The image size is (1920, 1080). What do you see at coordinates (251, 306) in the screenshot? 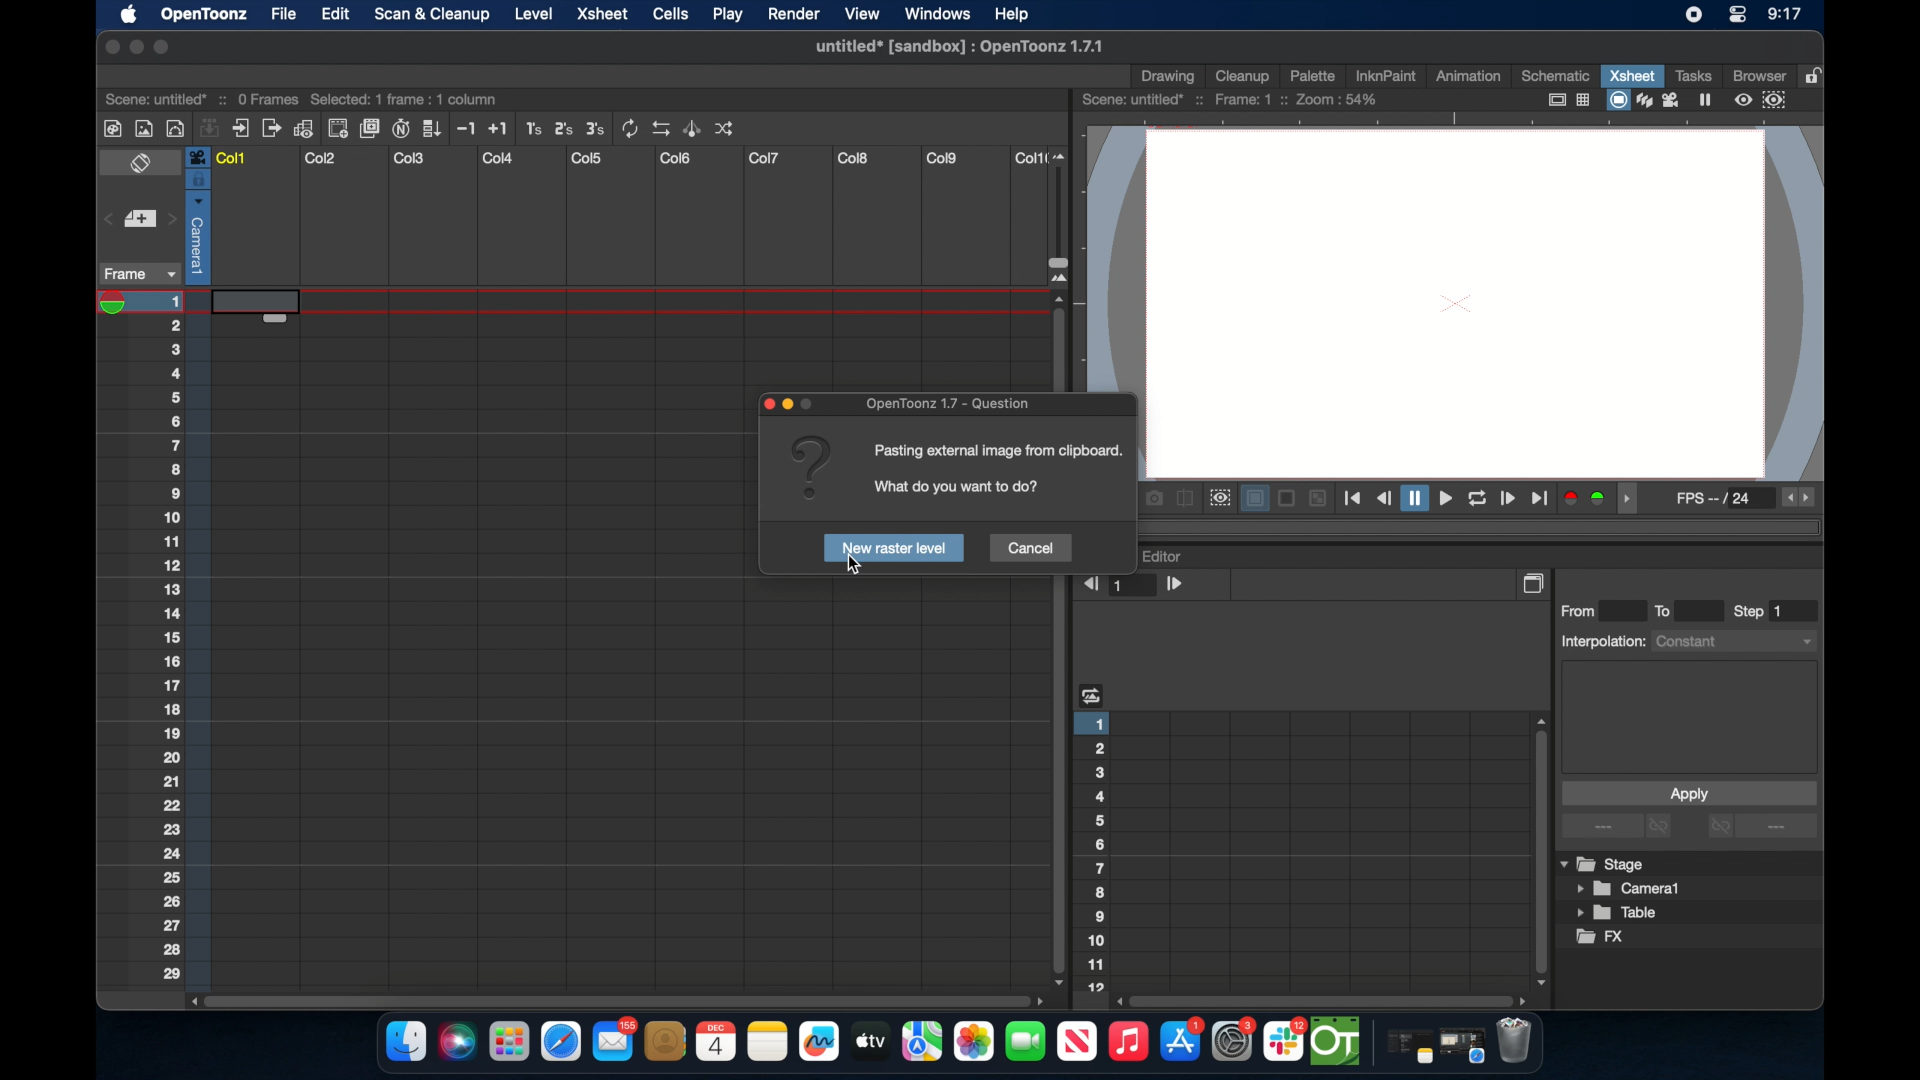
I see `highlighted cell` at bounding box center [251, 306].